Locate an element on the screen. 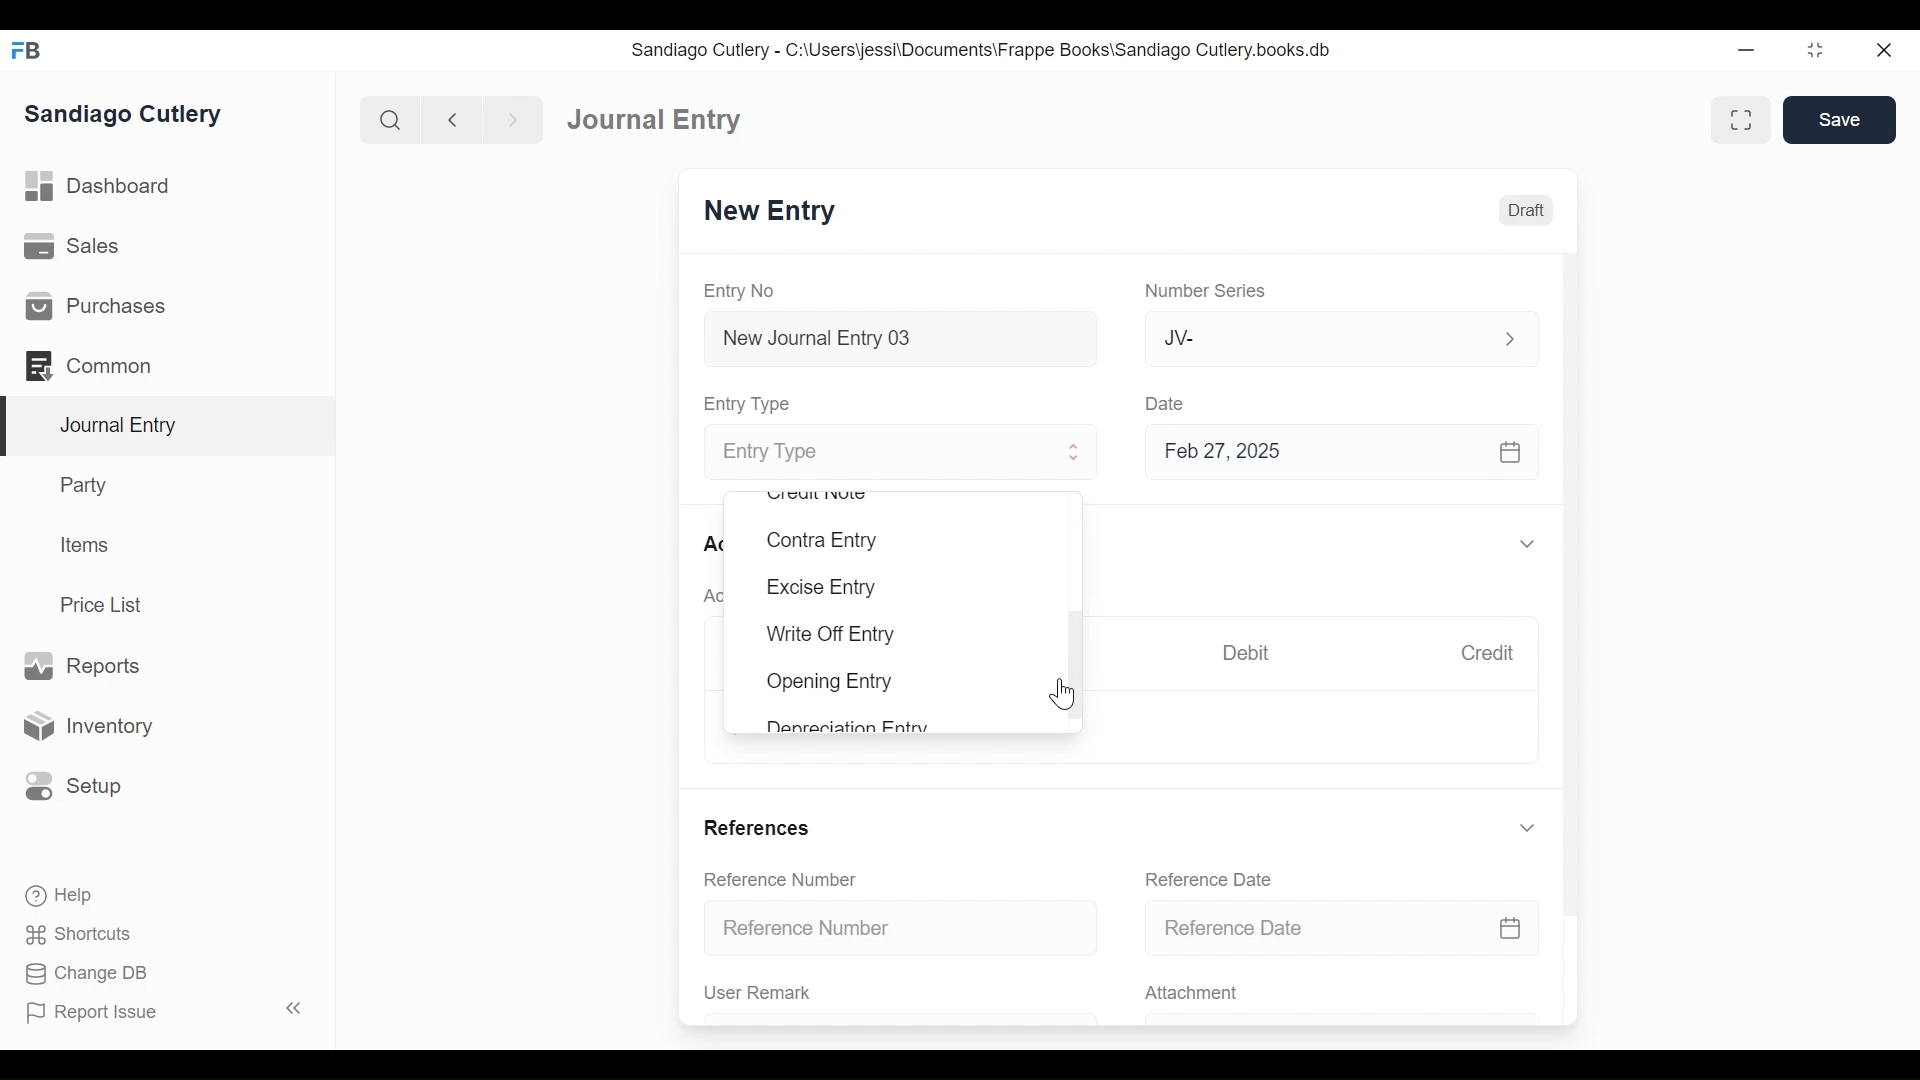 This screenshot has height=1080, width=1920. Navigate back is located at coordinates (450, 120).